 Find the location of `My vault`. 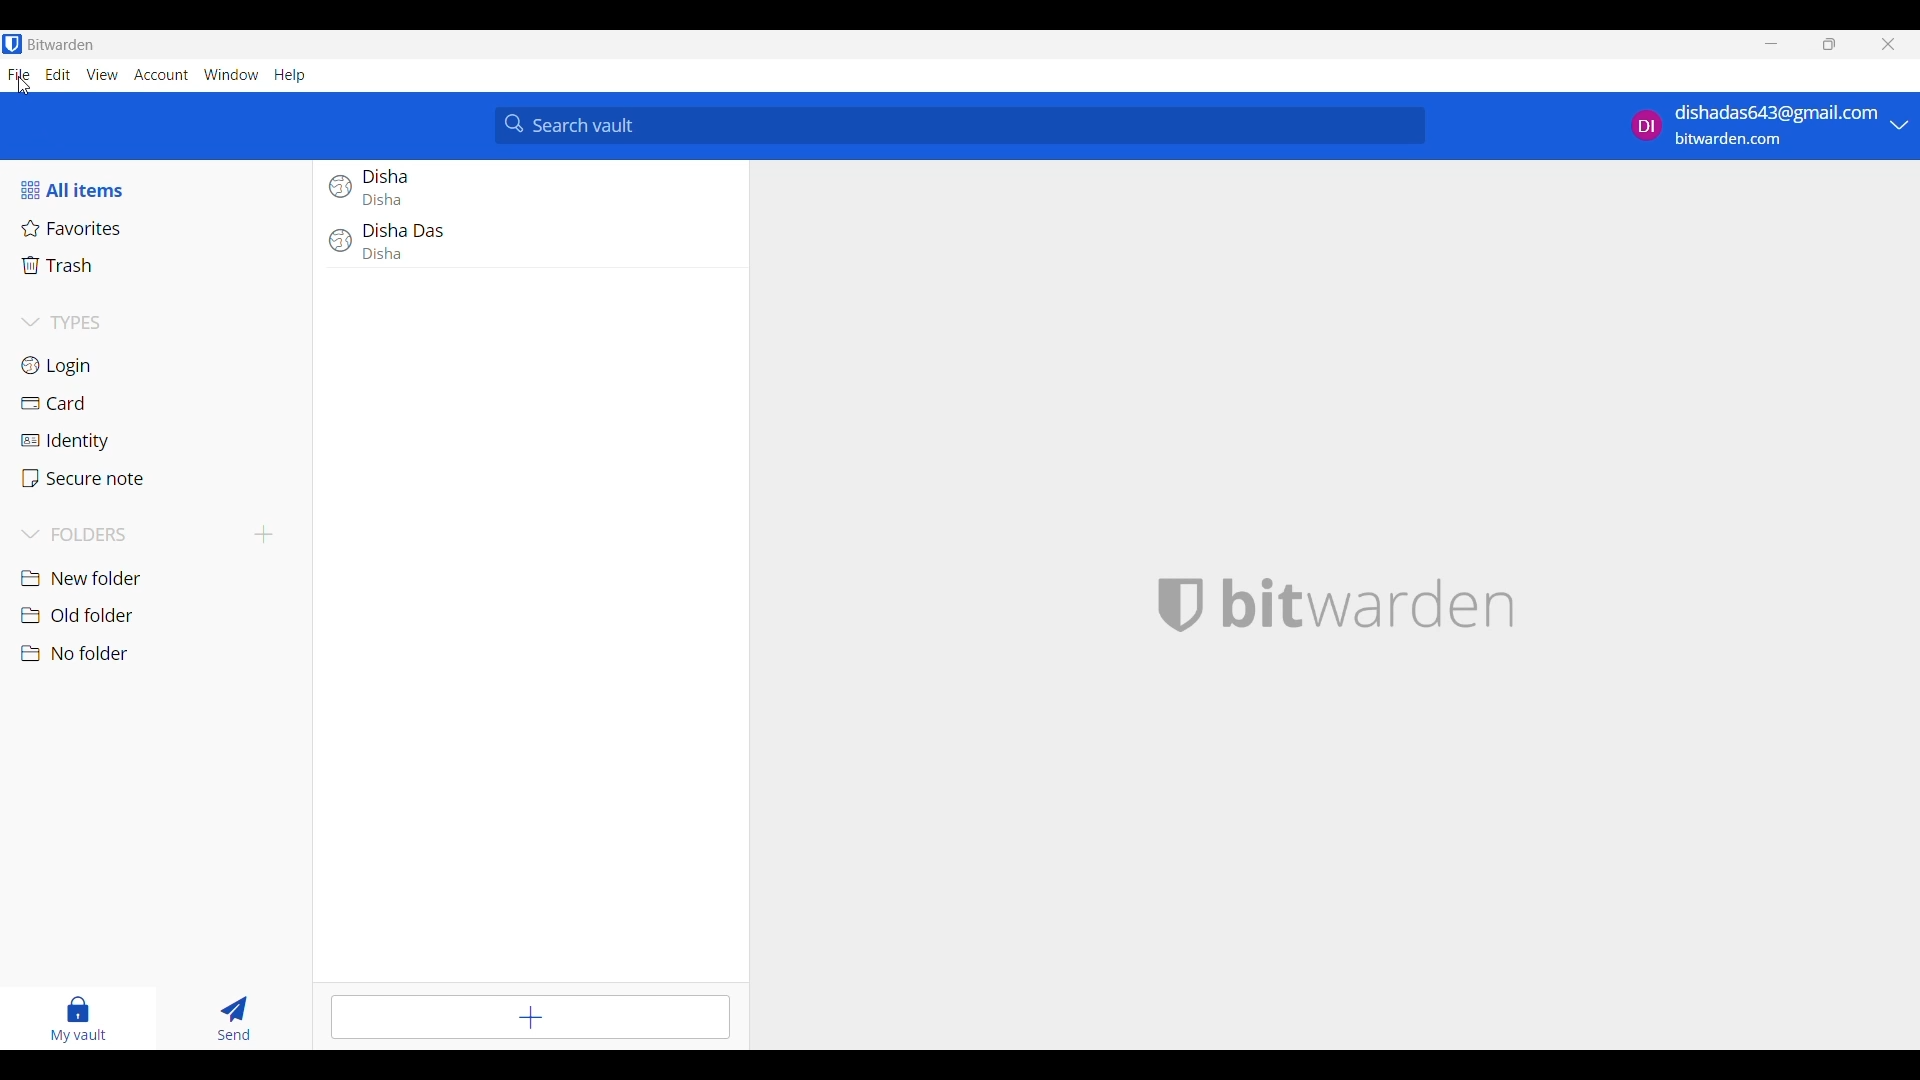

My vault is located at coordinates (79, 1019).